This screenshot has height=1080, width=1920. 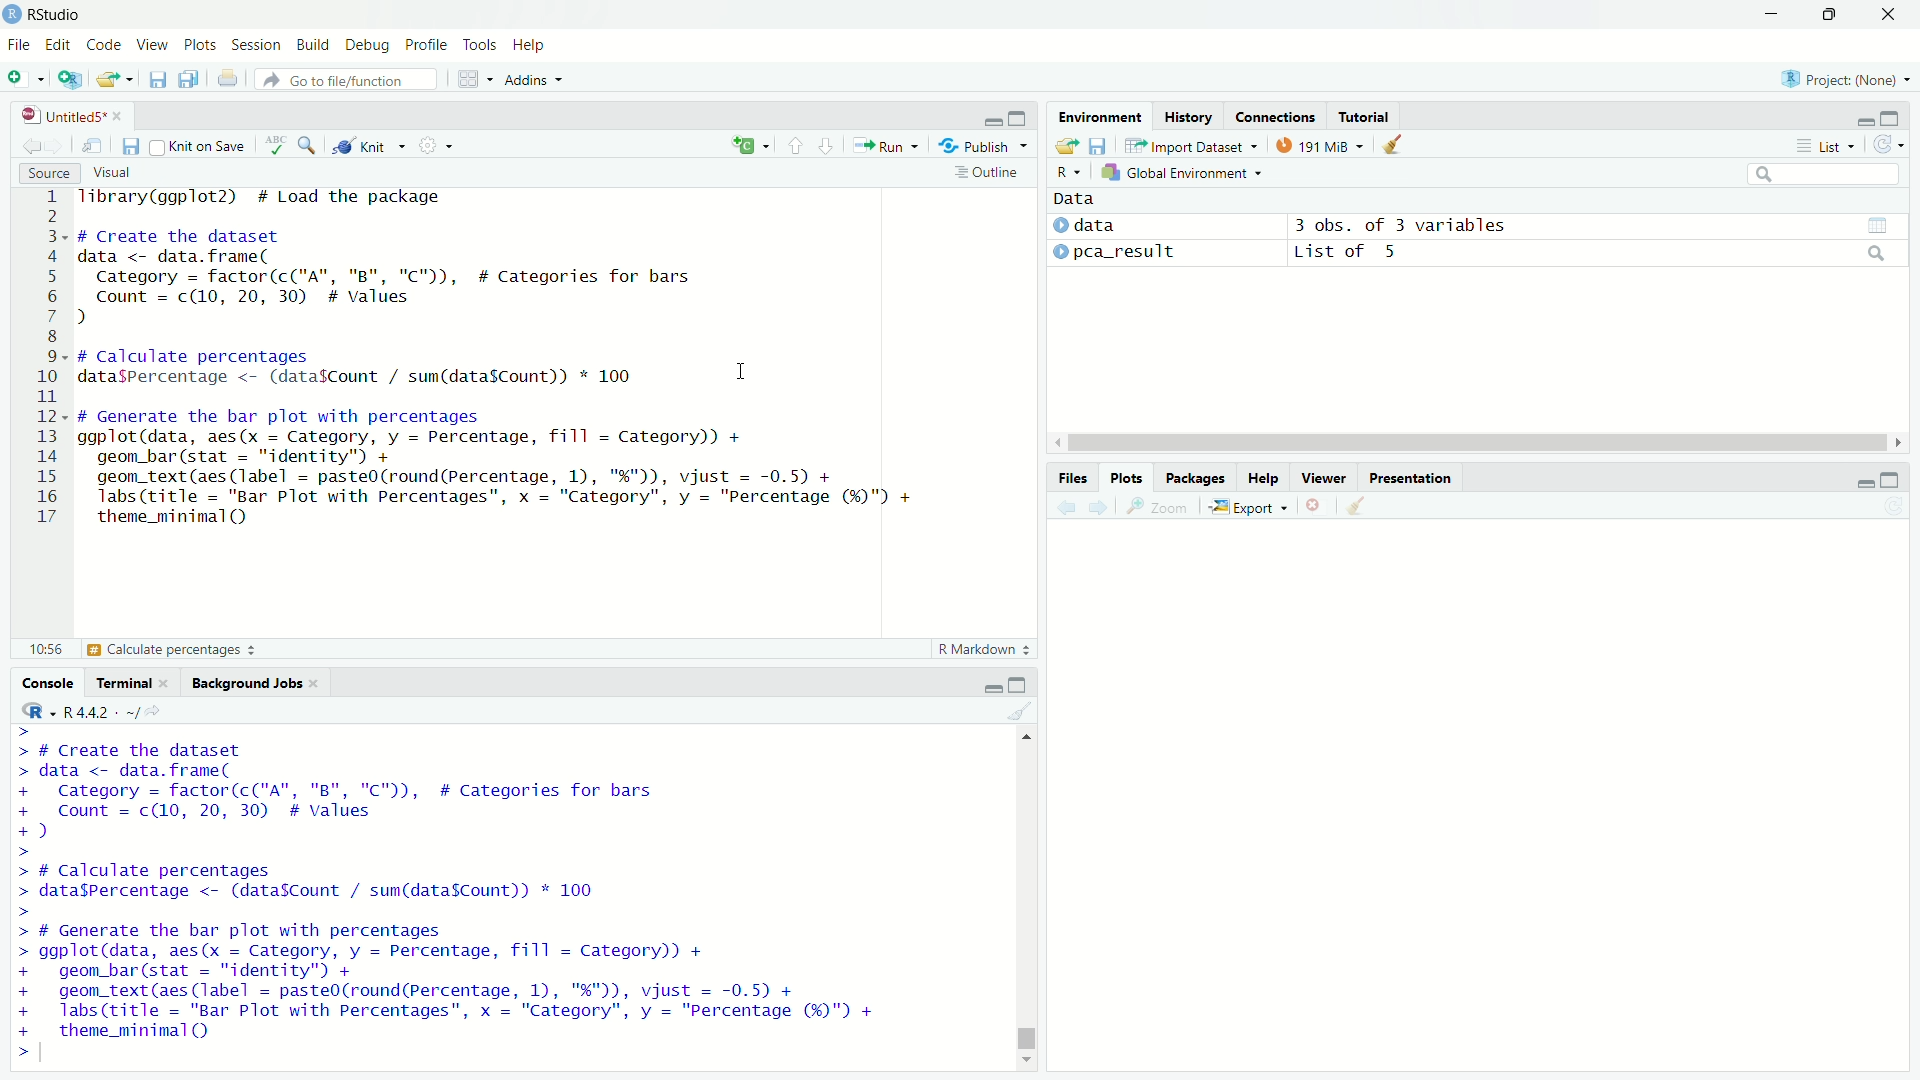 What do you see at coordinates (796, 147) in the screenshot?
I see `go to previous section ` at bounding box center [796, 147].